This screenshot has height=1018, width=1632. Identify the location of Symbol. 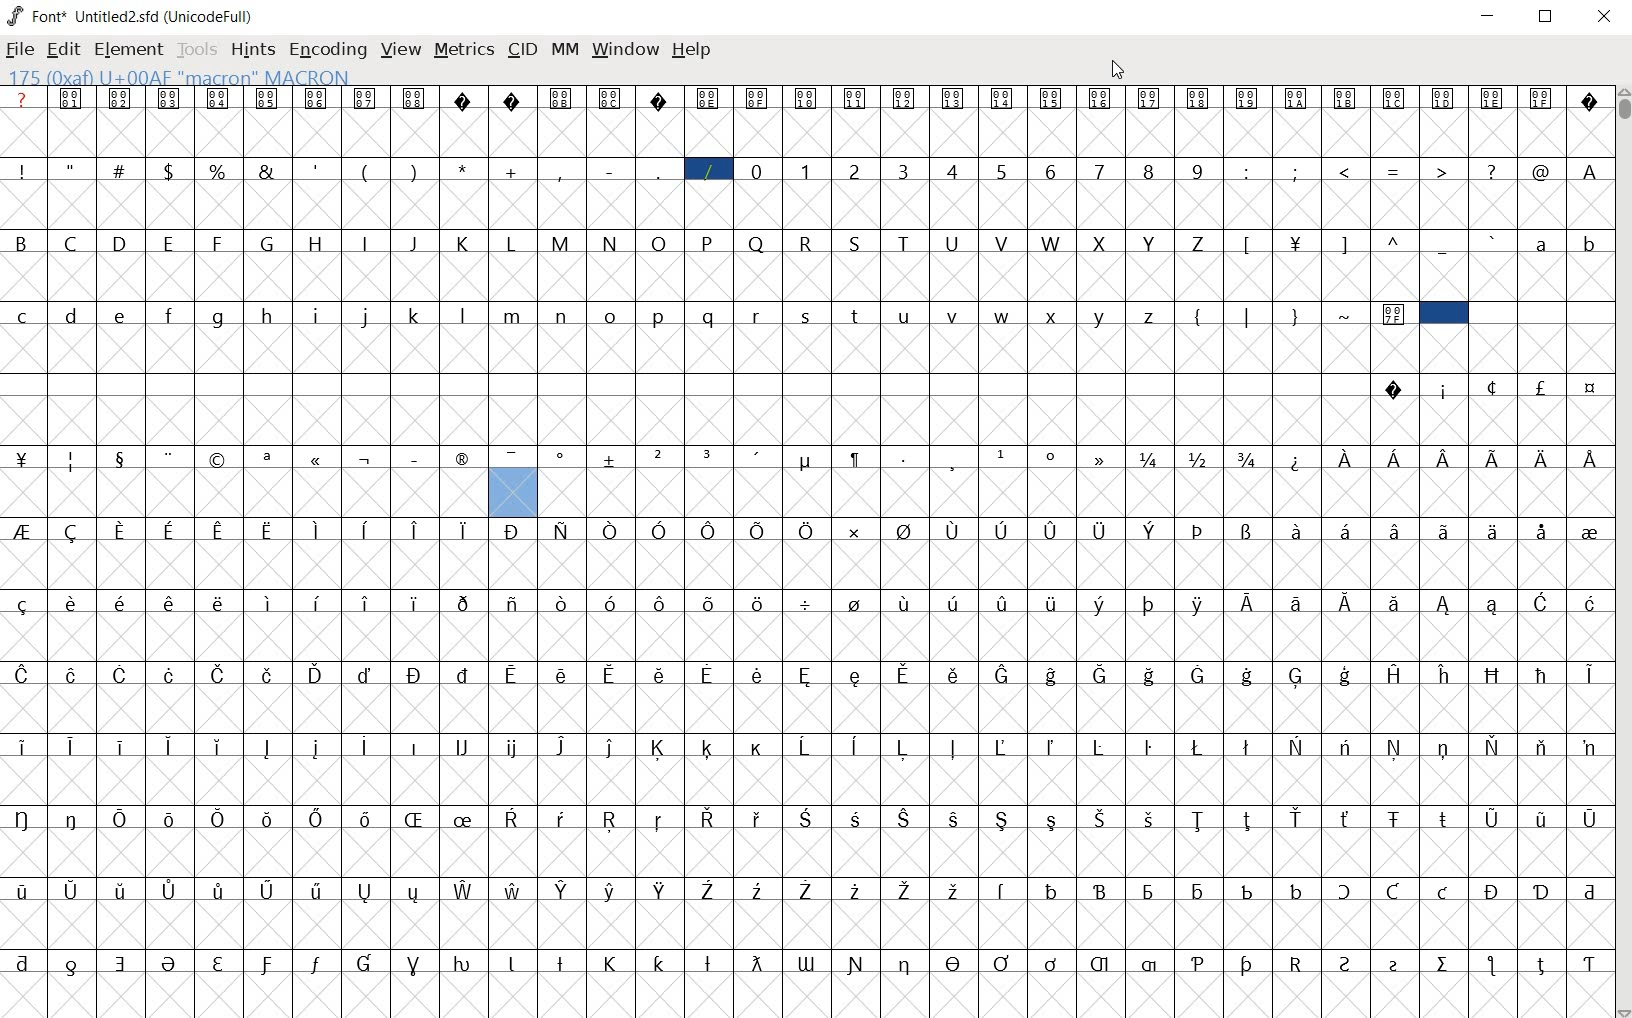
(1588, 601).